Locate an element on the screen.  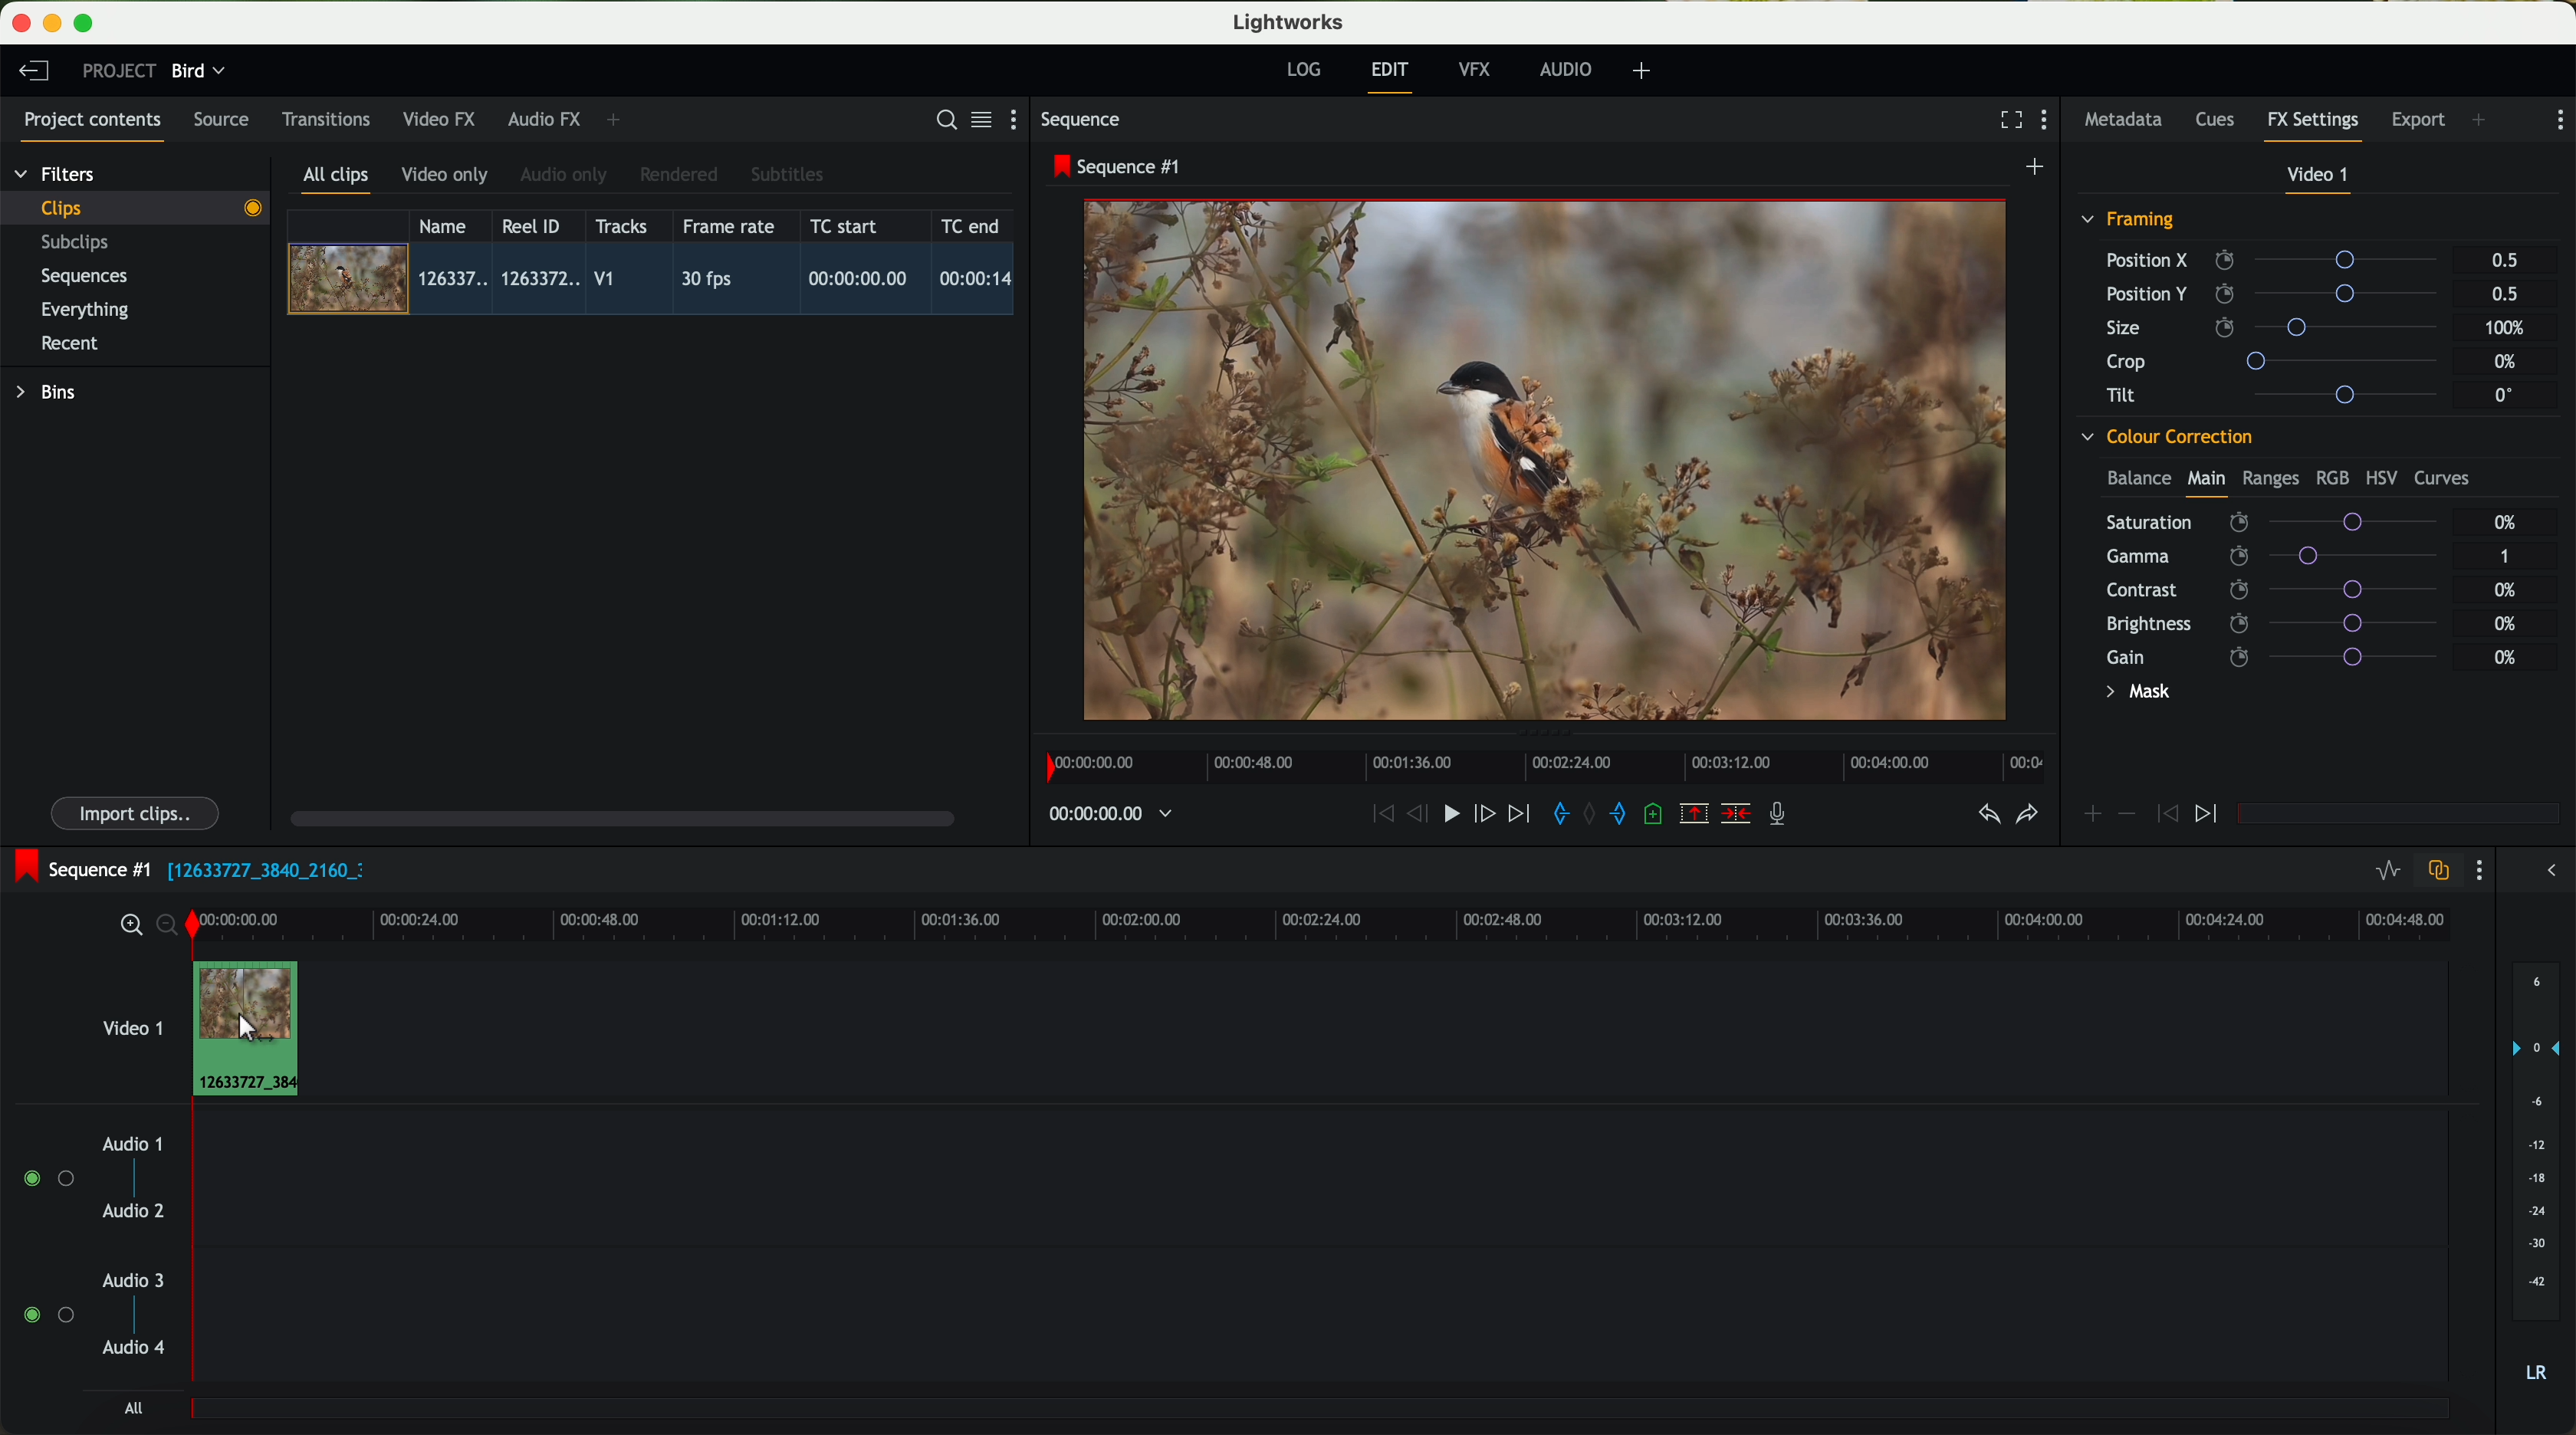
show/hide the full audio mix is located at coordinates (2545, 871).